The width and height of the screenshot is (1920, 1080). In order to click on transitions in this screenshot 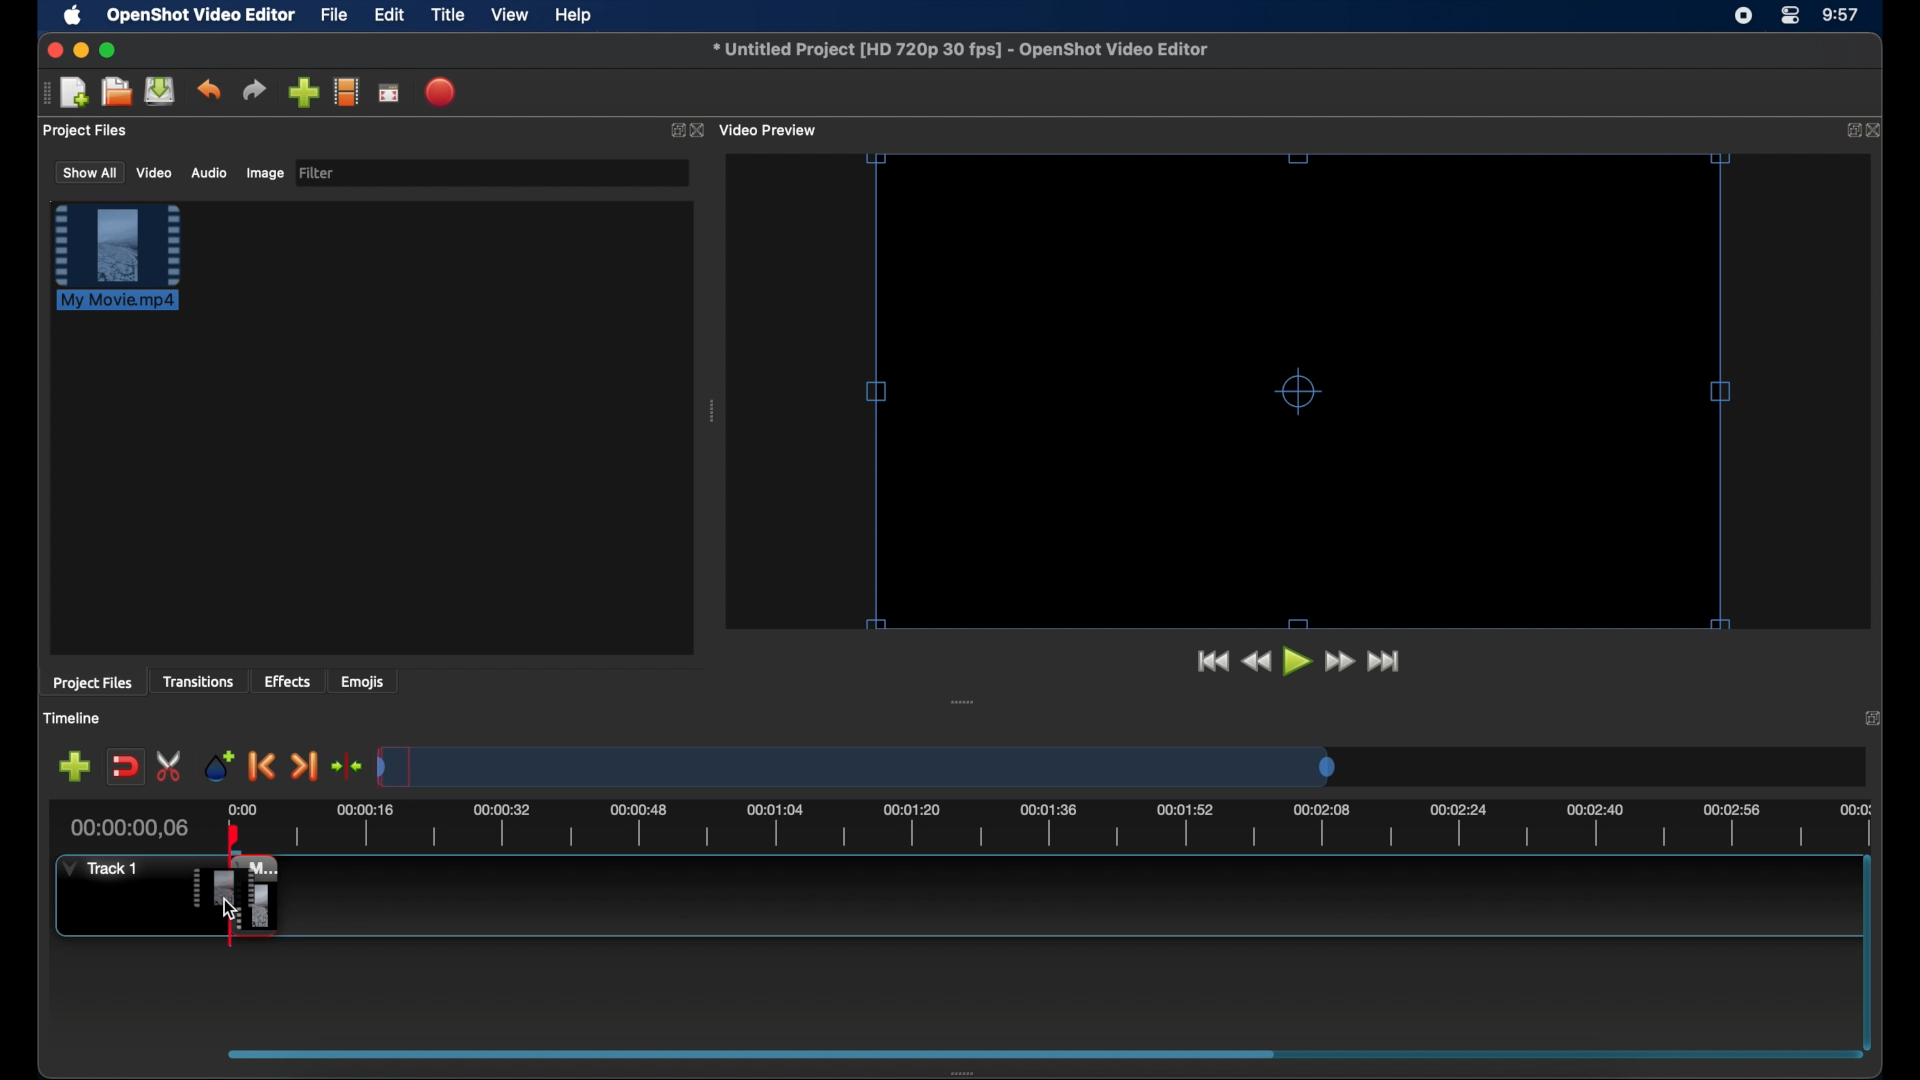, I will do `click(198, 681)`.